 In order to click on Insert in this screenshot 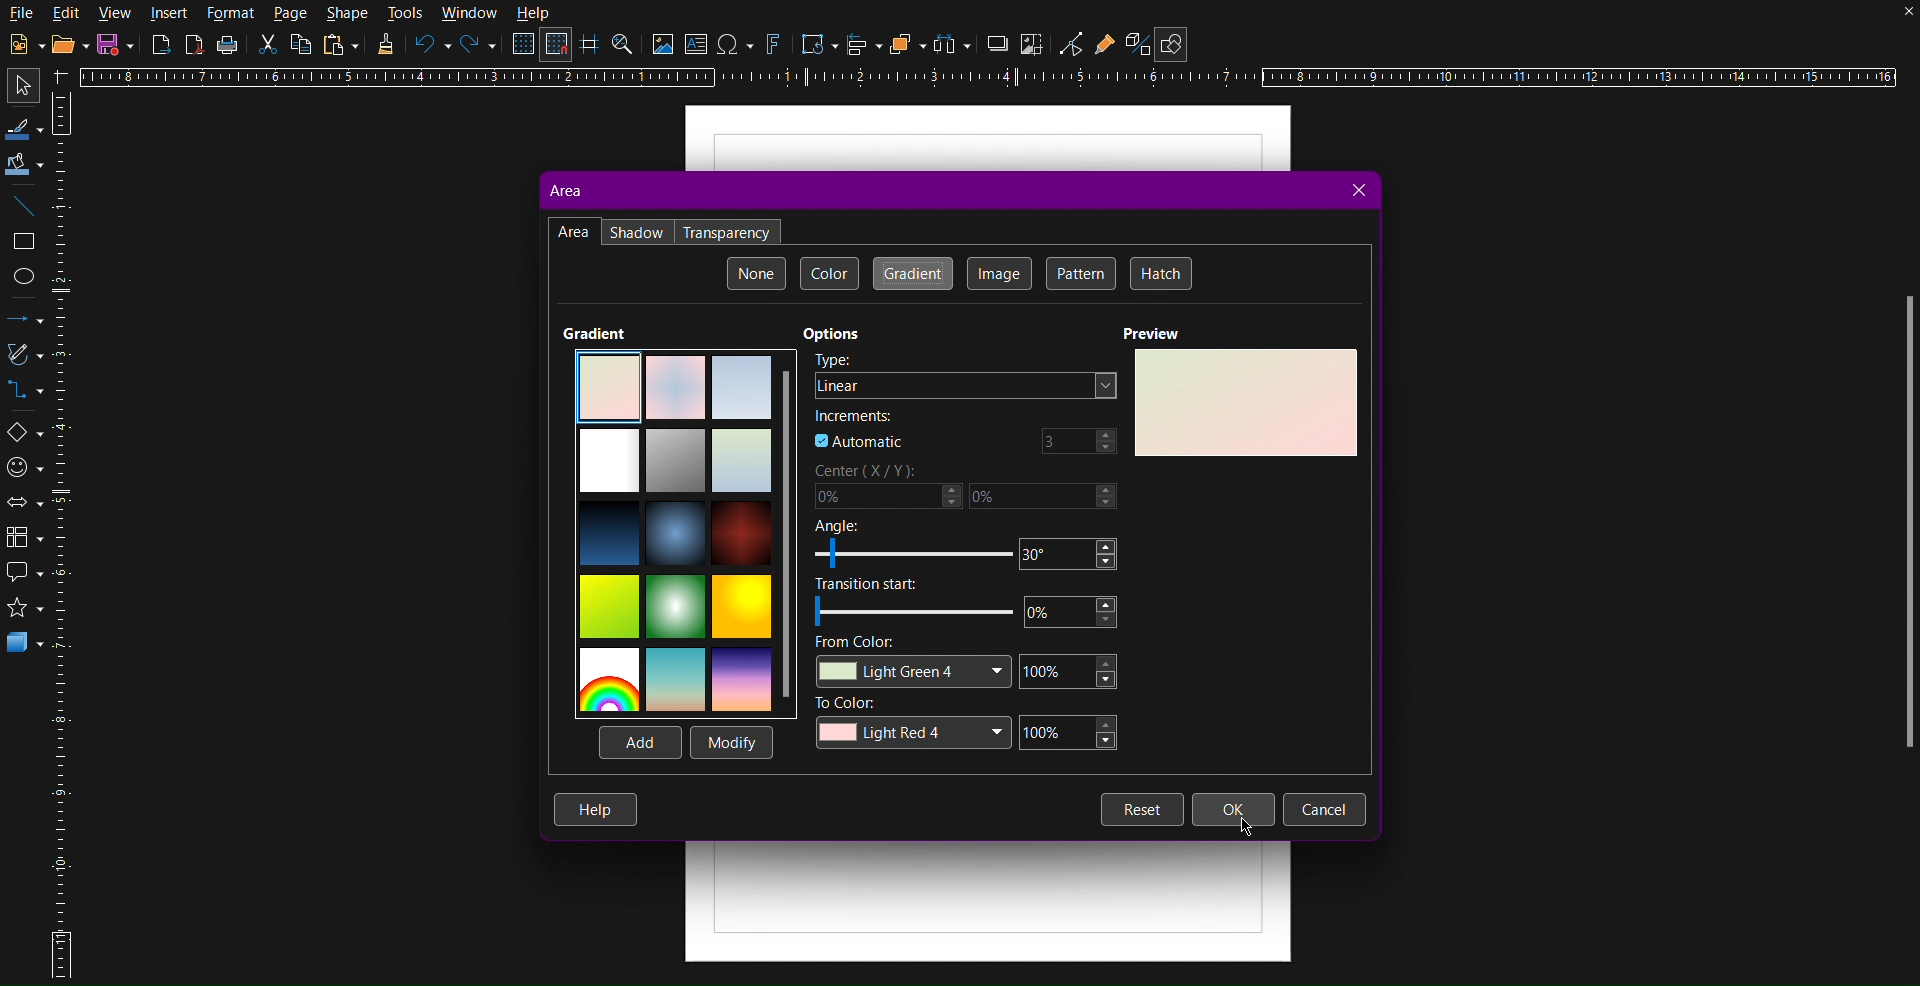, I will do `click(171, 15)`.